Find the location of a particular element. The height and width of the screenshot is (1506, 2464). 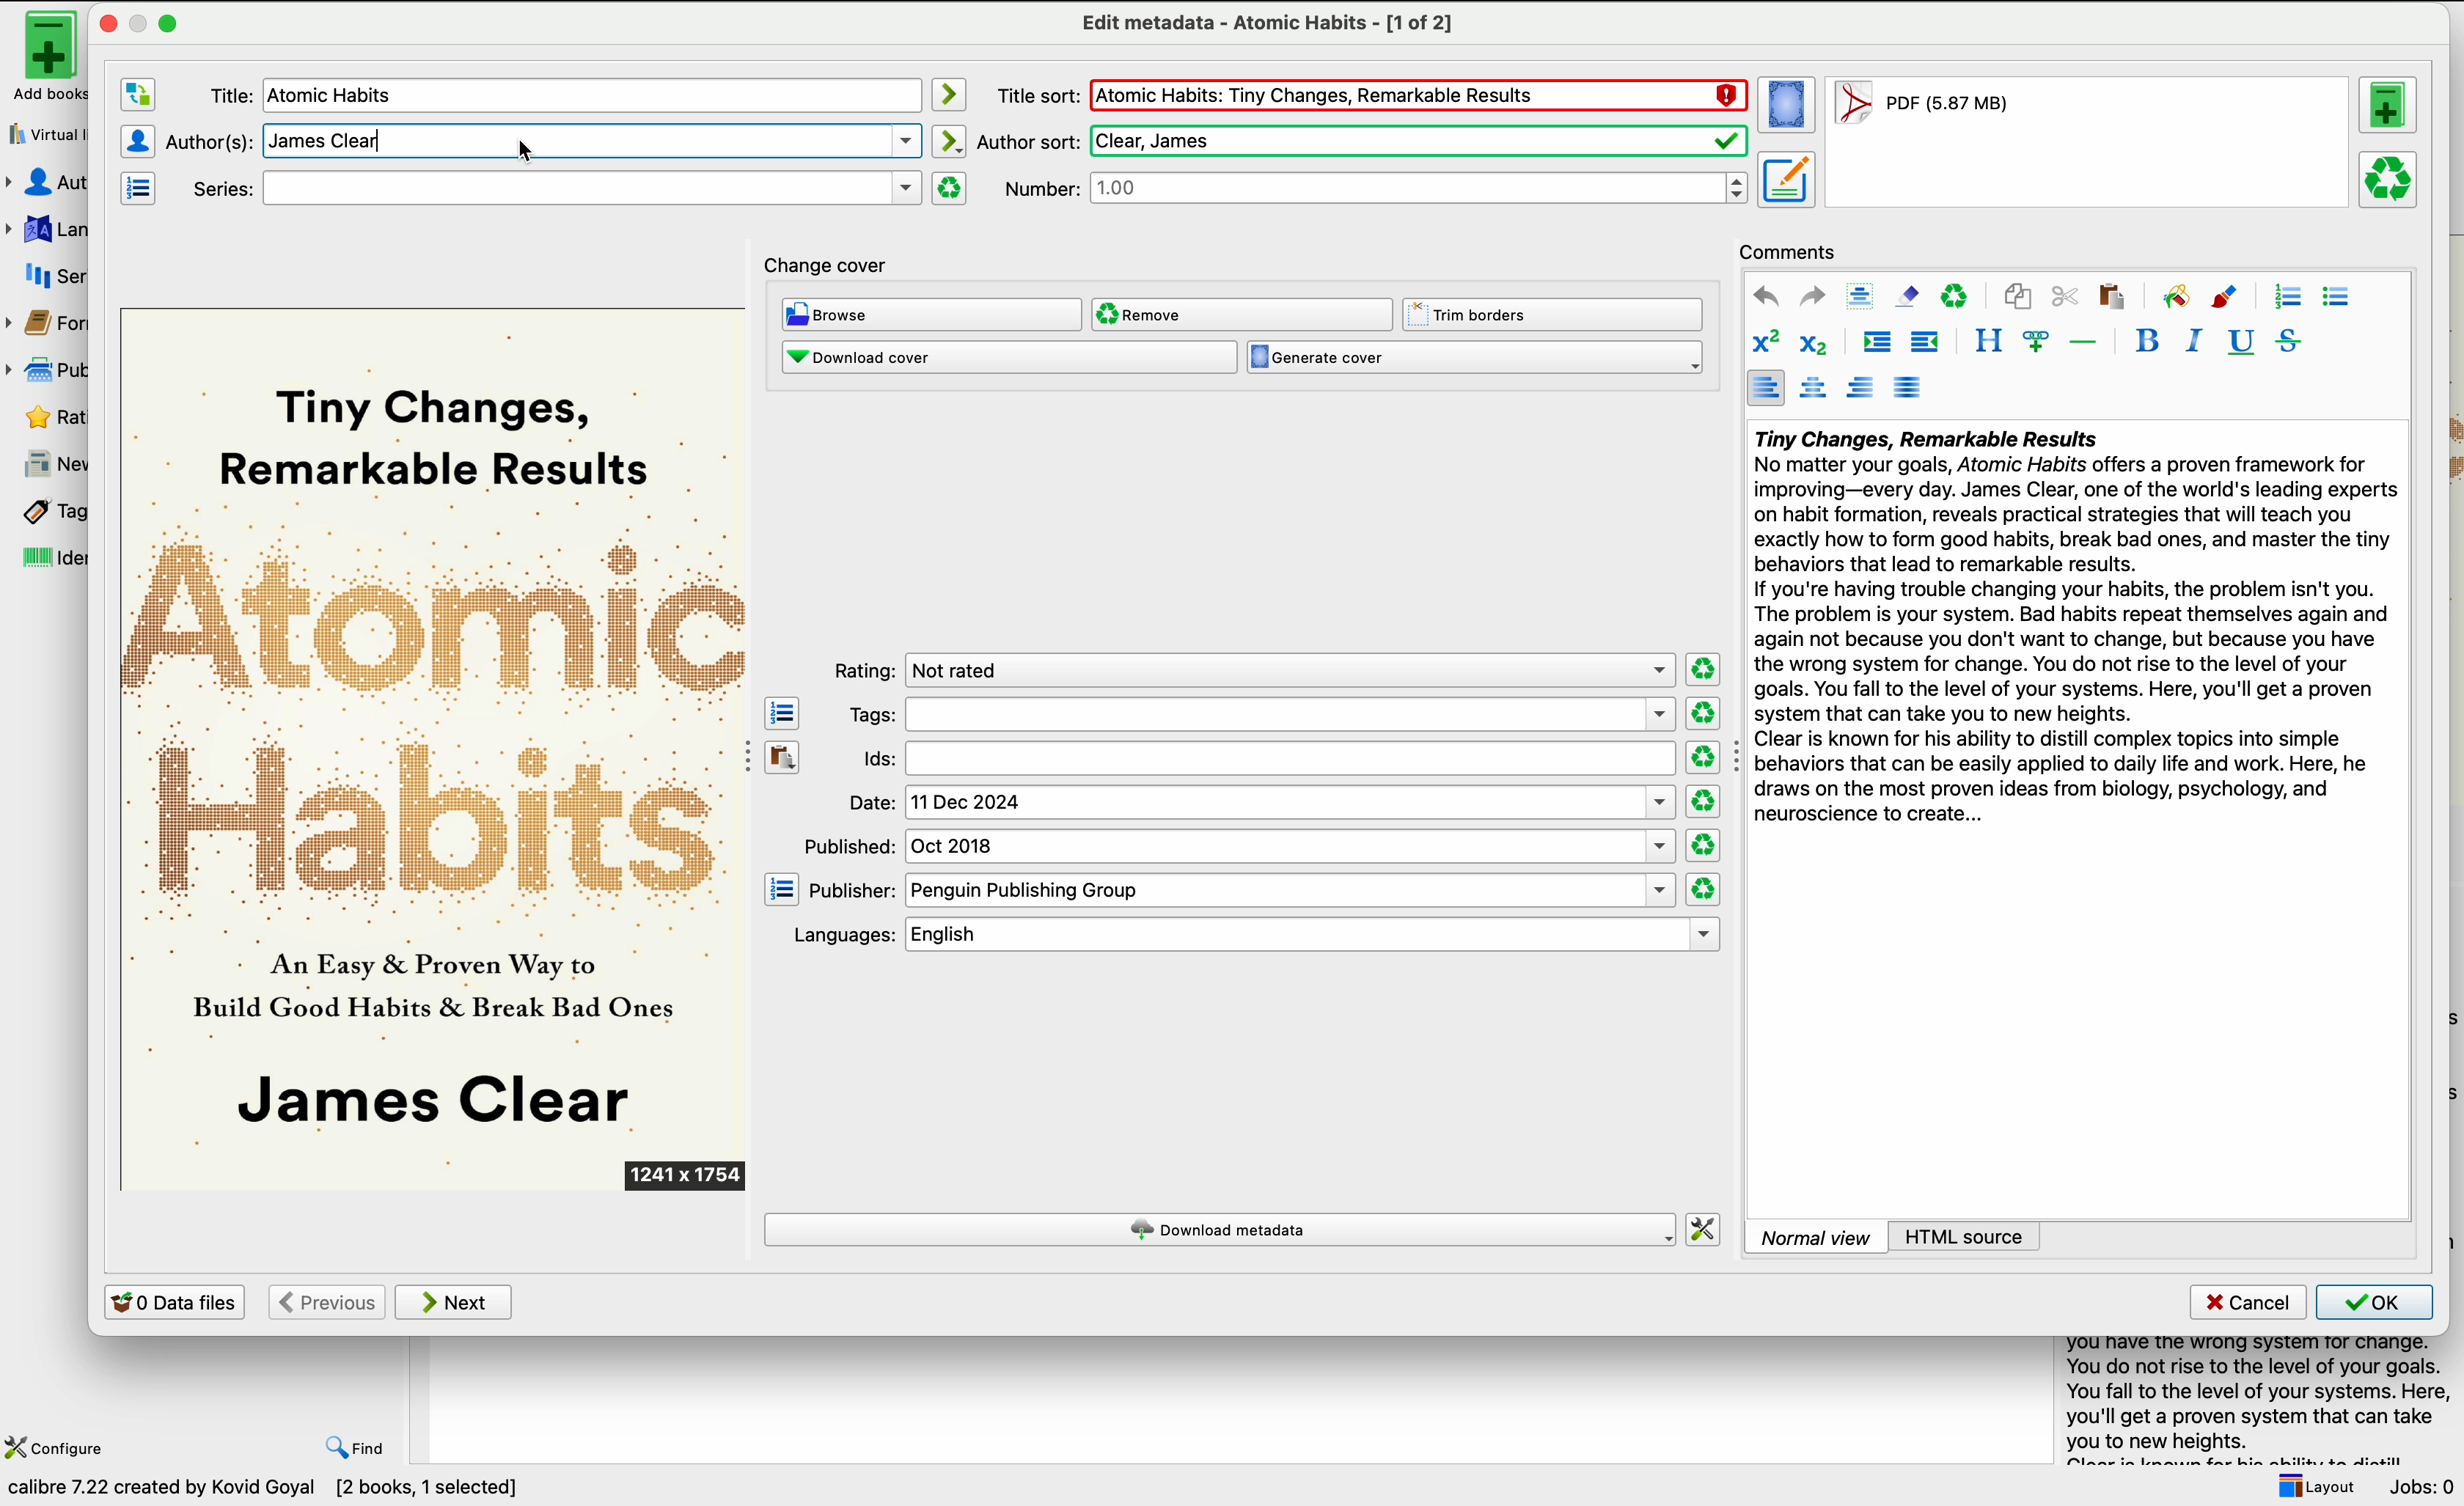

delete the text is located at coordinates (325, 139).